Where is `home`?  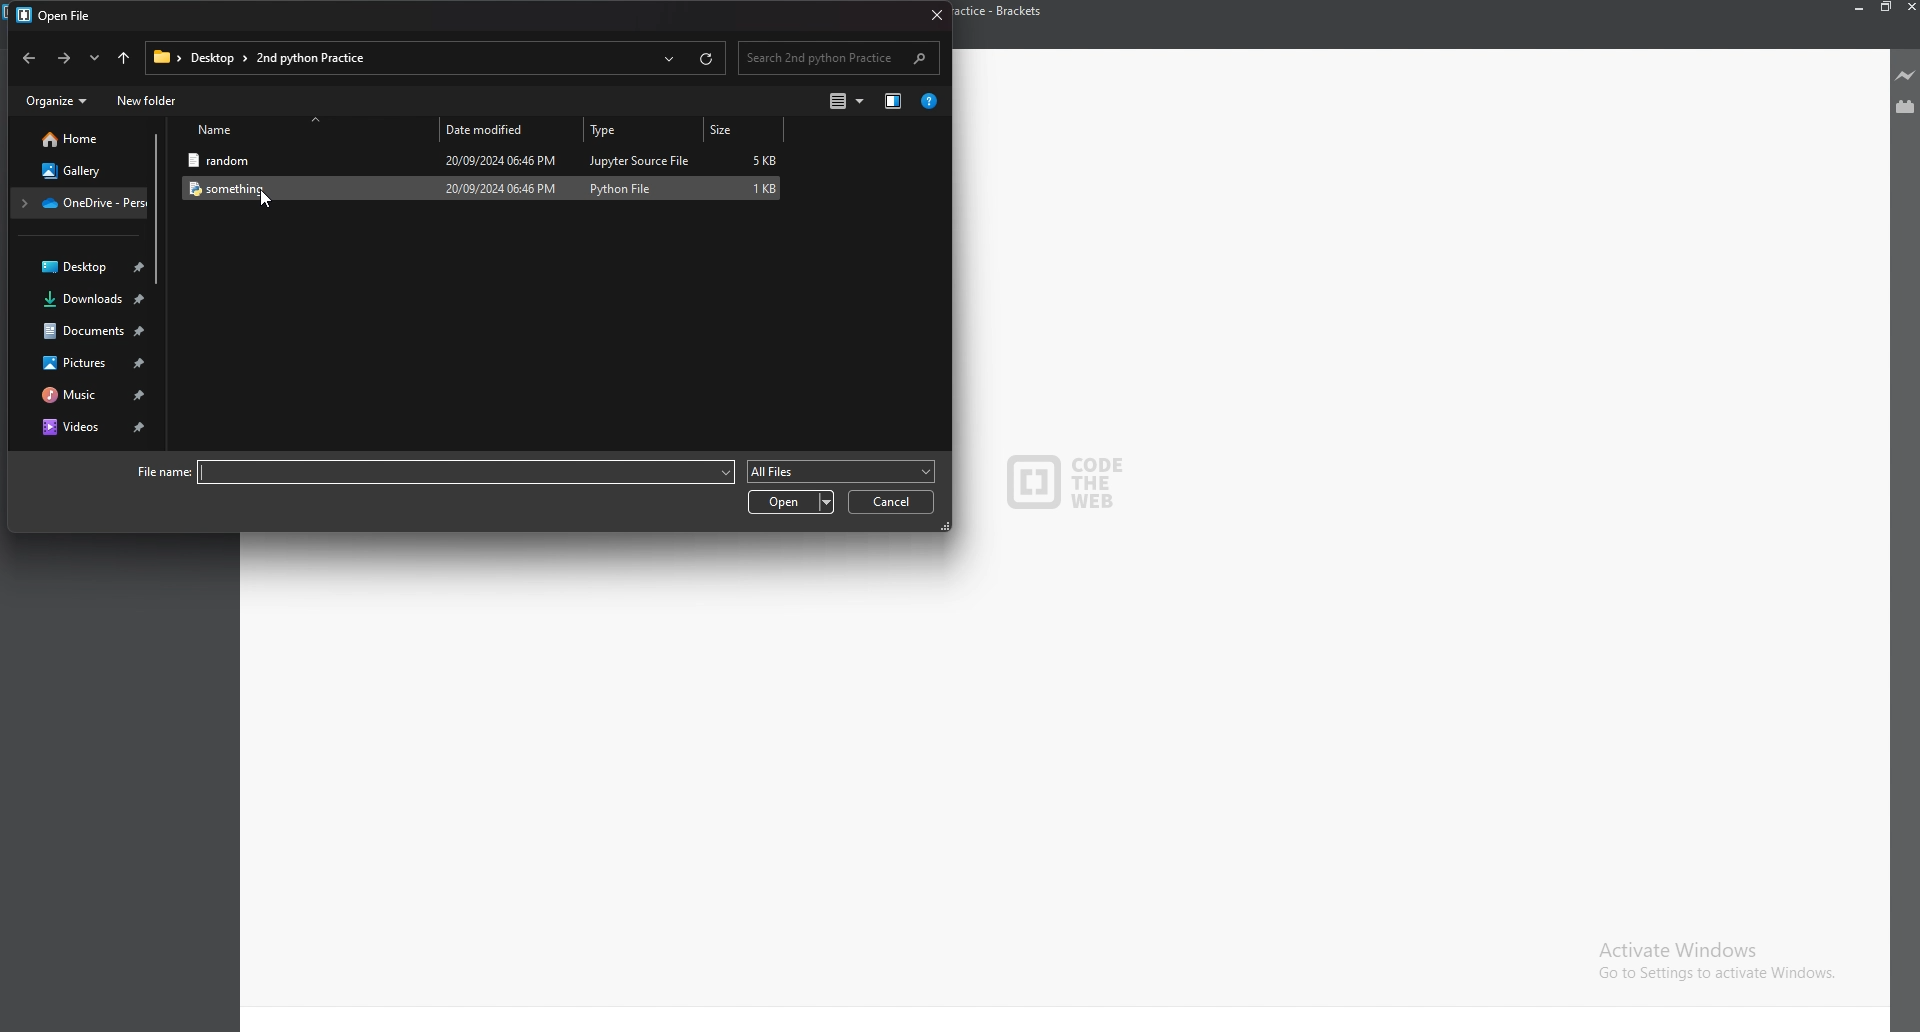
home is located at coordinates (75, 139).